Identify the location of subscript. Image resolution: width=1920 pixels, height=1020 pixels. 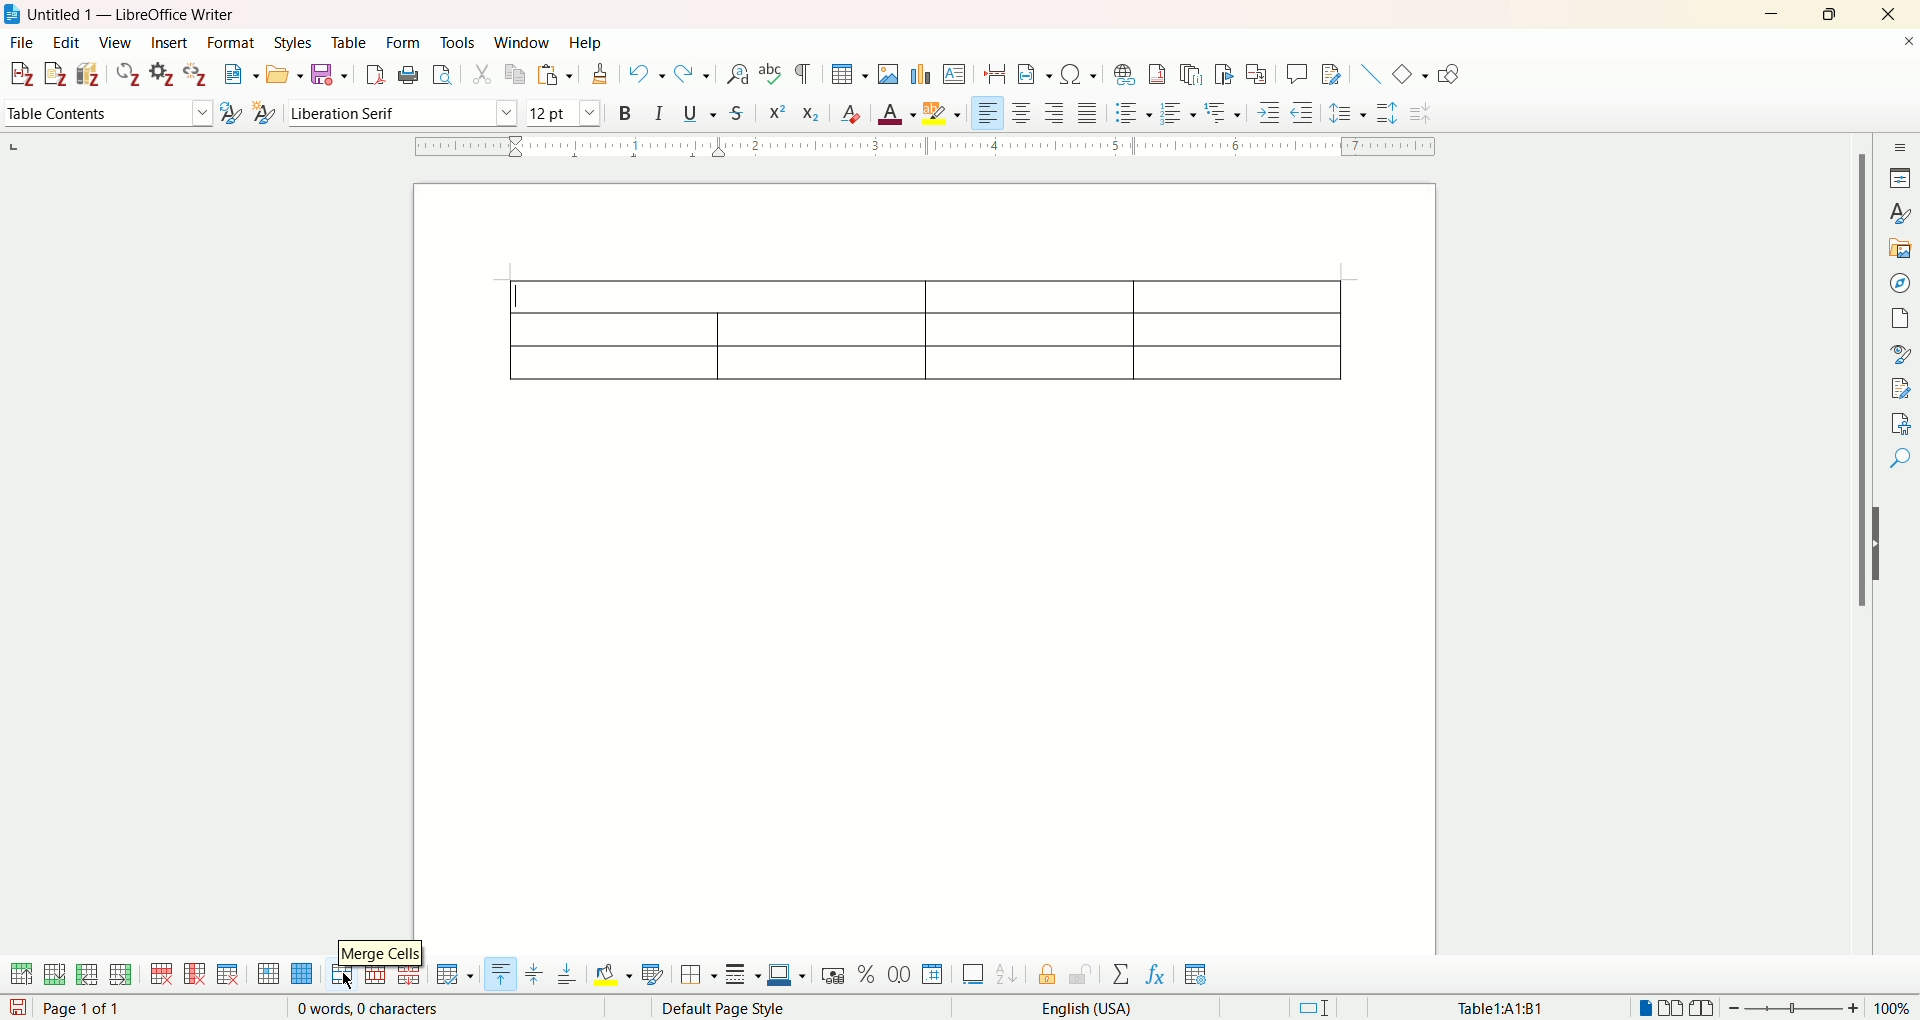
(811, 113).